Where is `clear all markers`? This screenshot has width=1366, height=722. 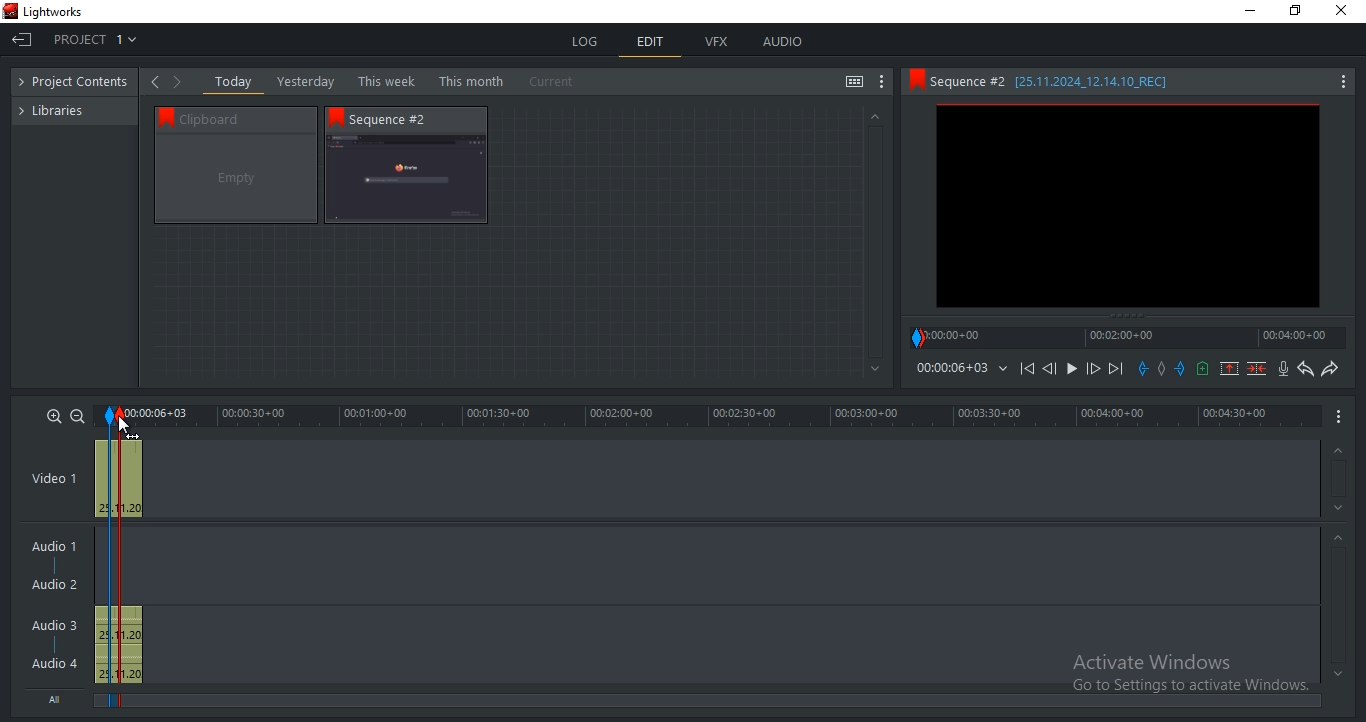 clear all markers is located at coordinates (1160, 367).